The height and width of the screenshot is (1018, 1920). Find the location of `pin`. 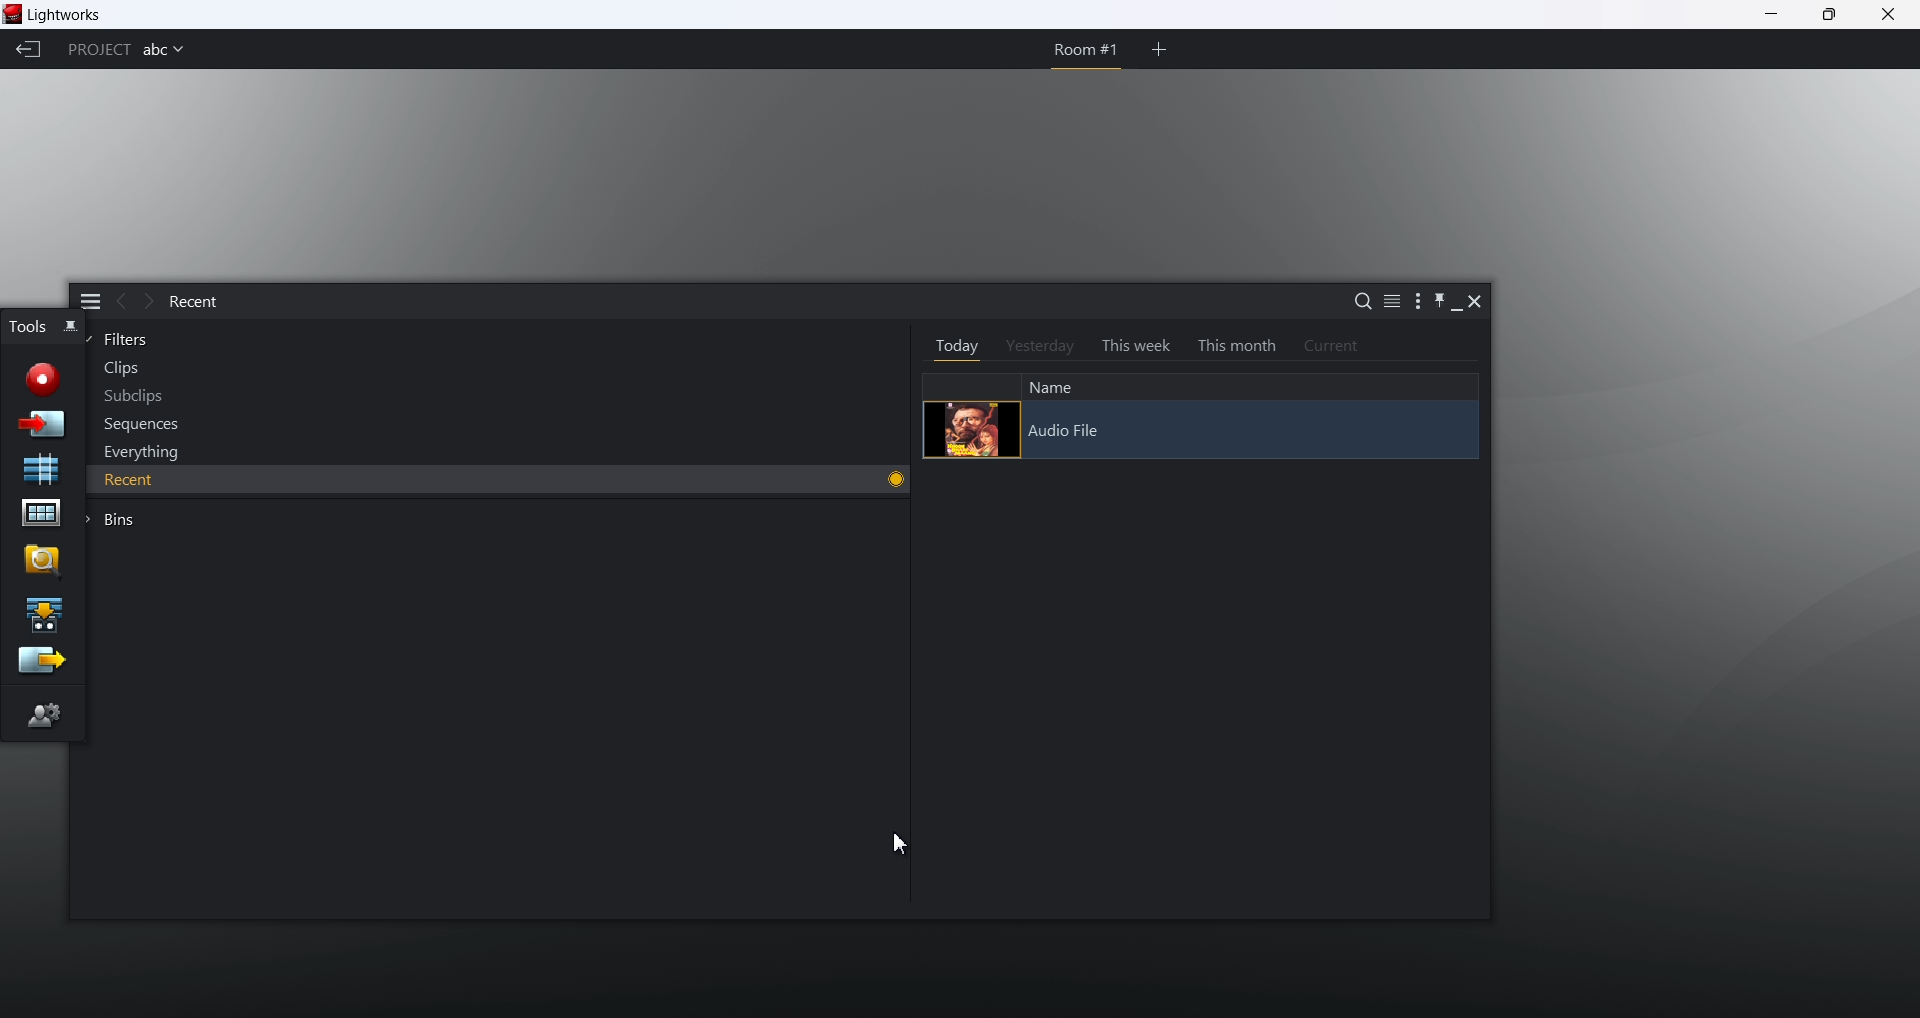

pin is located at coordinates (1433, 304).